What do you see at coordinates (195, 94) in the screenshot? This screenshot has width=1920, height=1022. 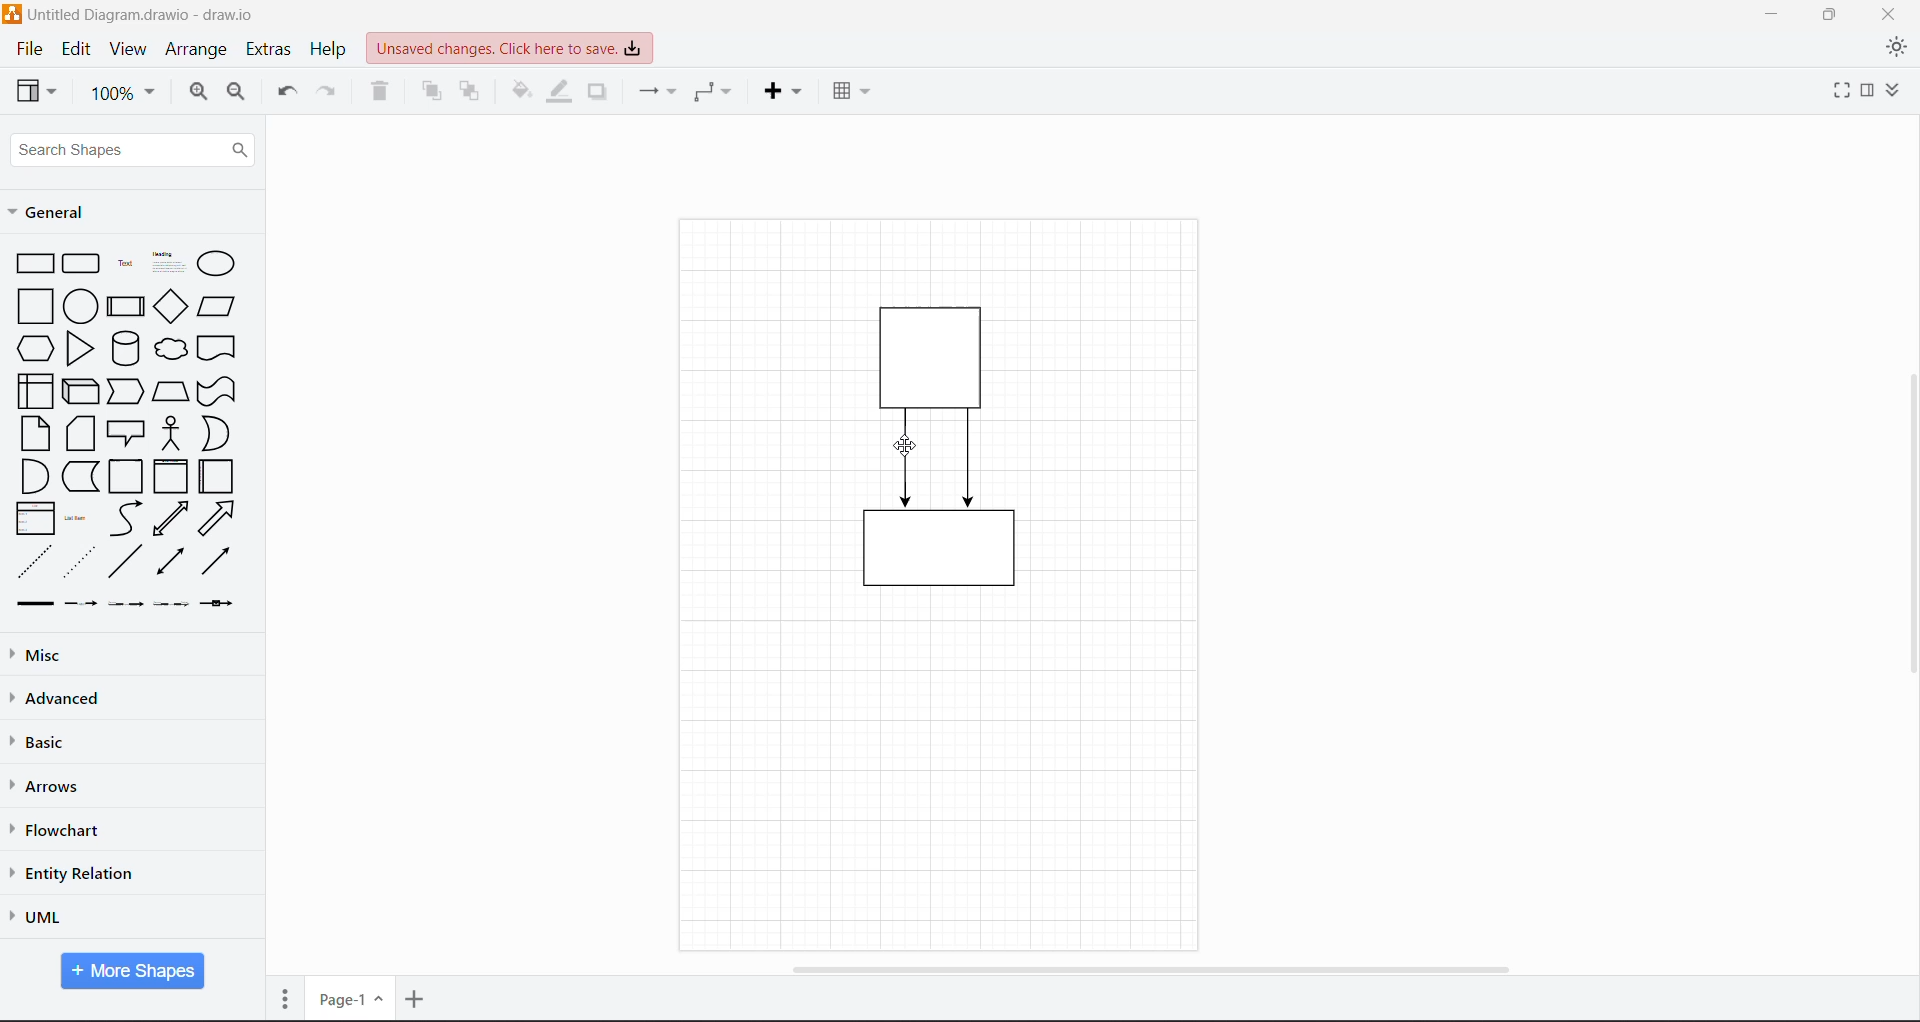 I see `Zoom In` at bounding box center [195, 94].